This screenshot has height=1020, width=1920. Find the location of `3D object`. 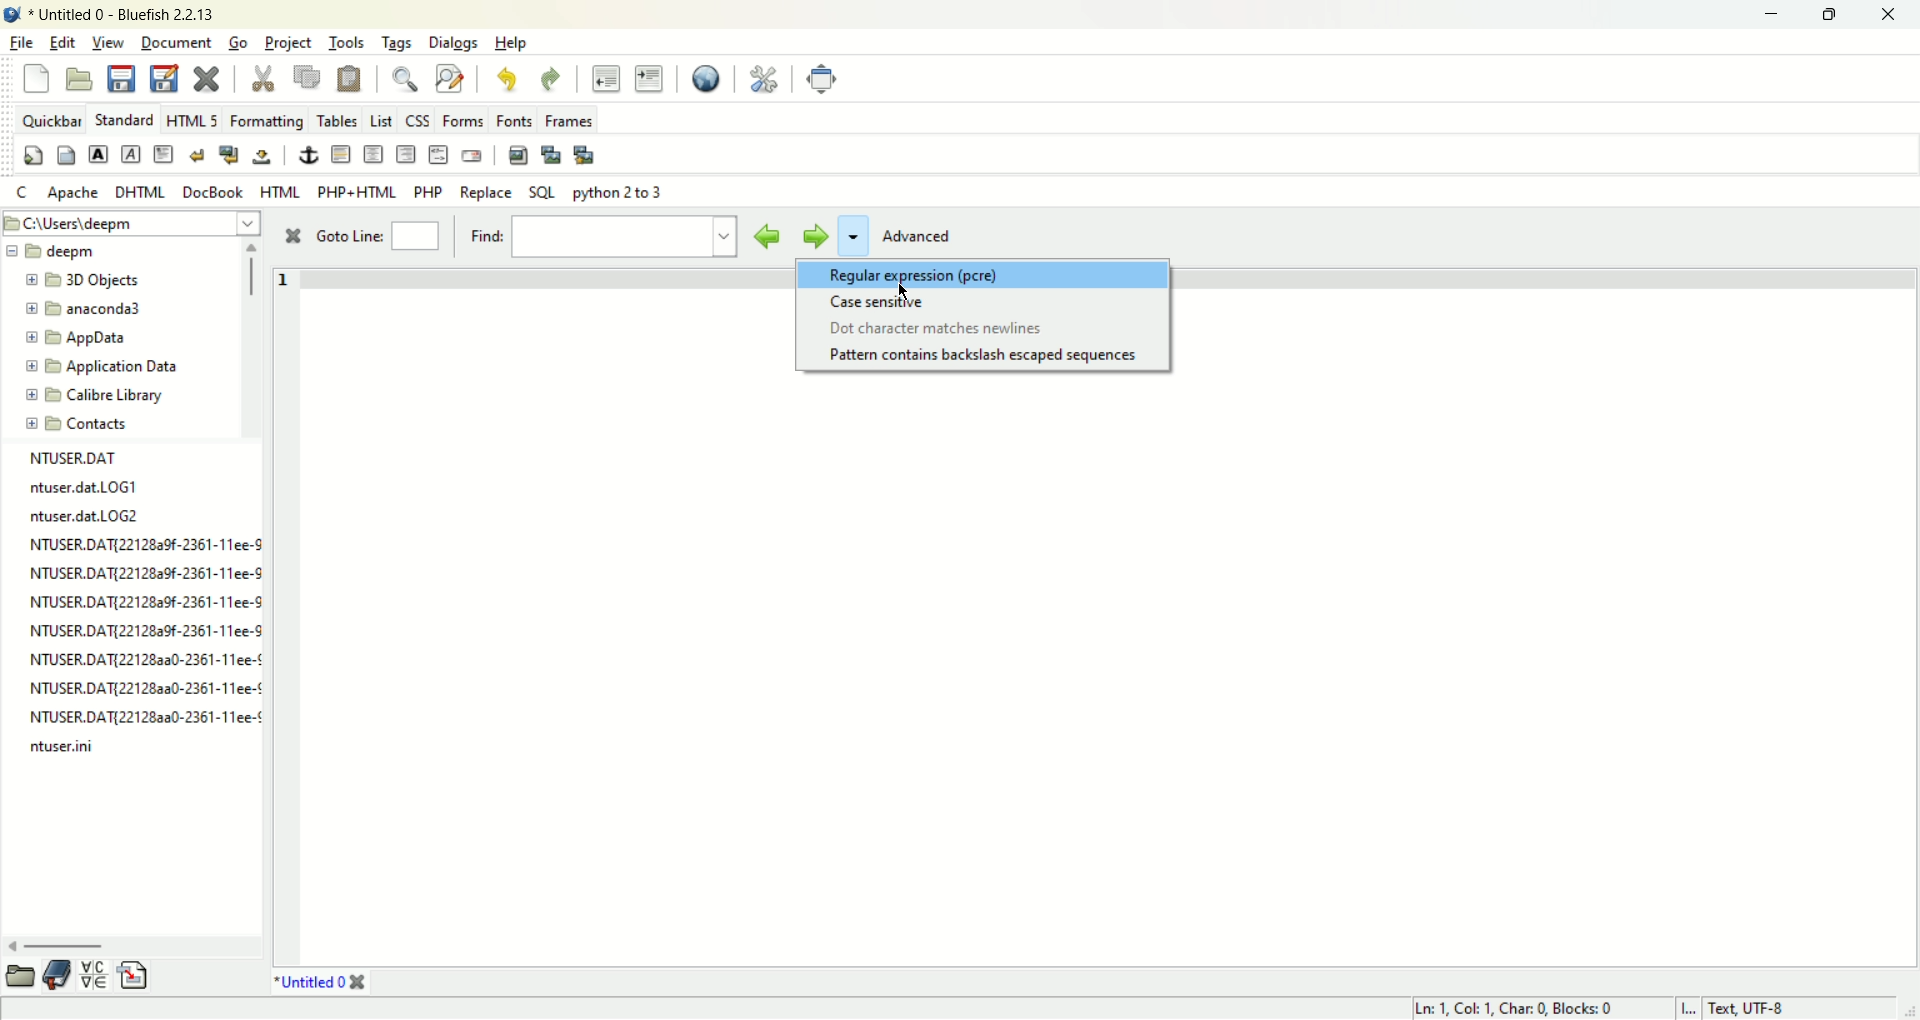

3D object is located at coordinates (90, 281).